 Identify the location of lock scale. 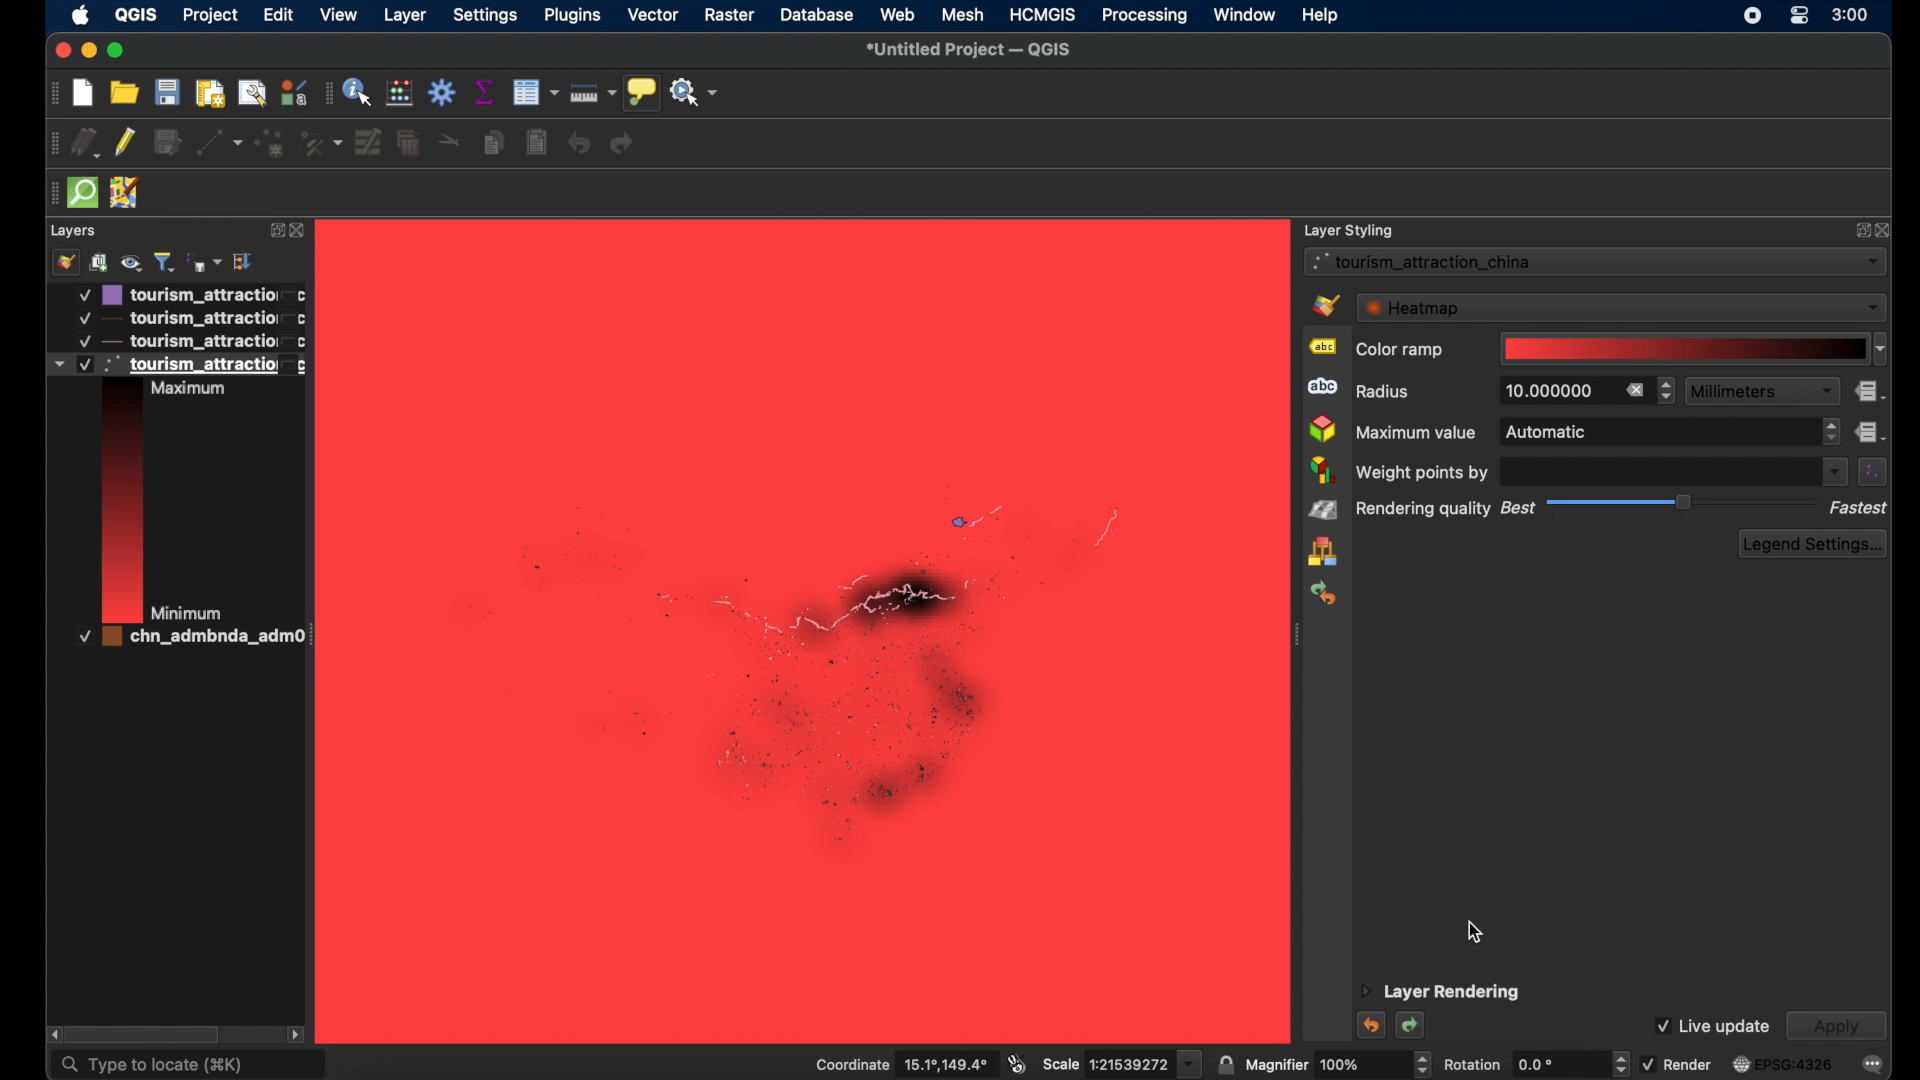
(1225, 1063).